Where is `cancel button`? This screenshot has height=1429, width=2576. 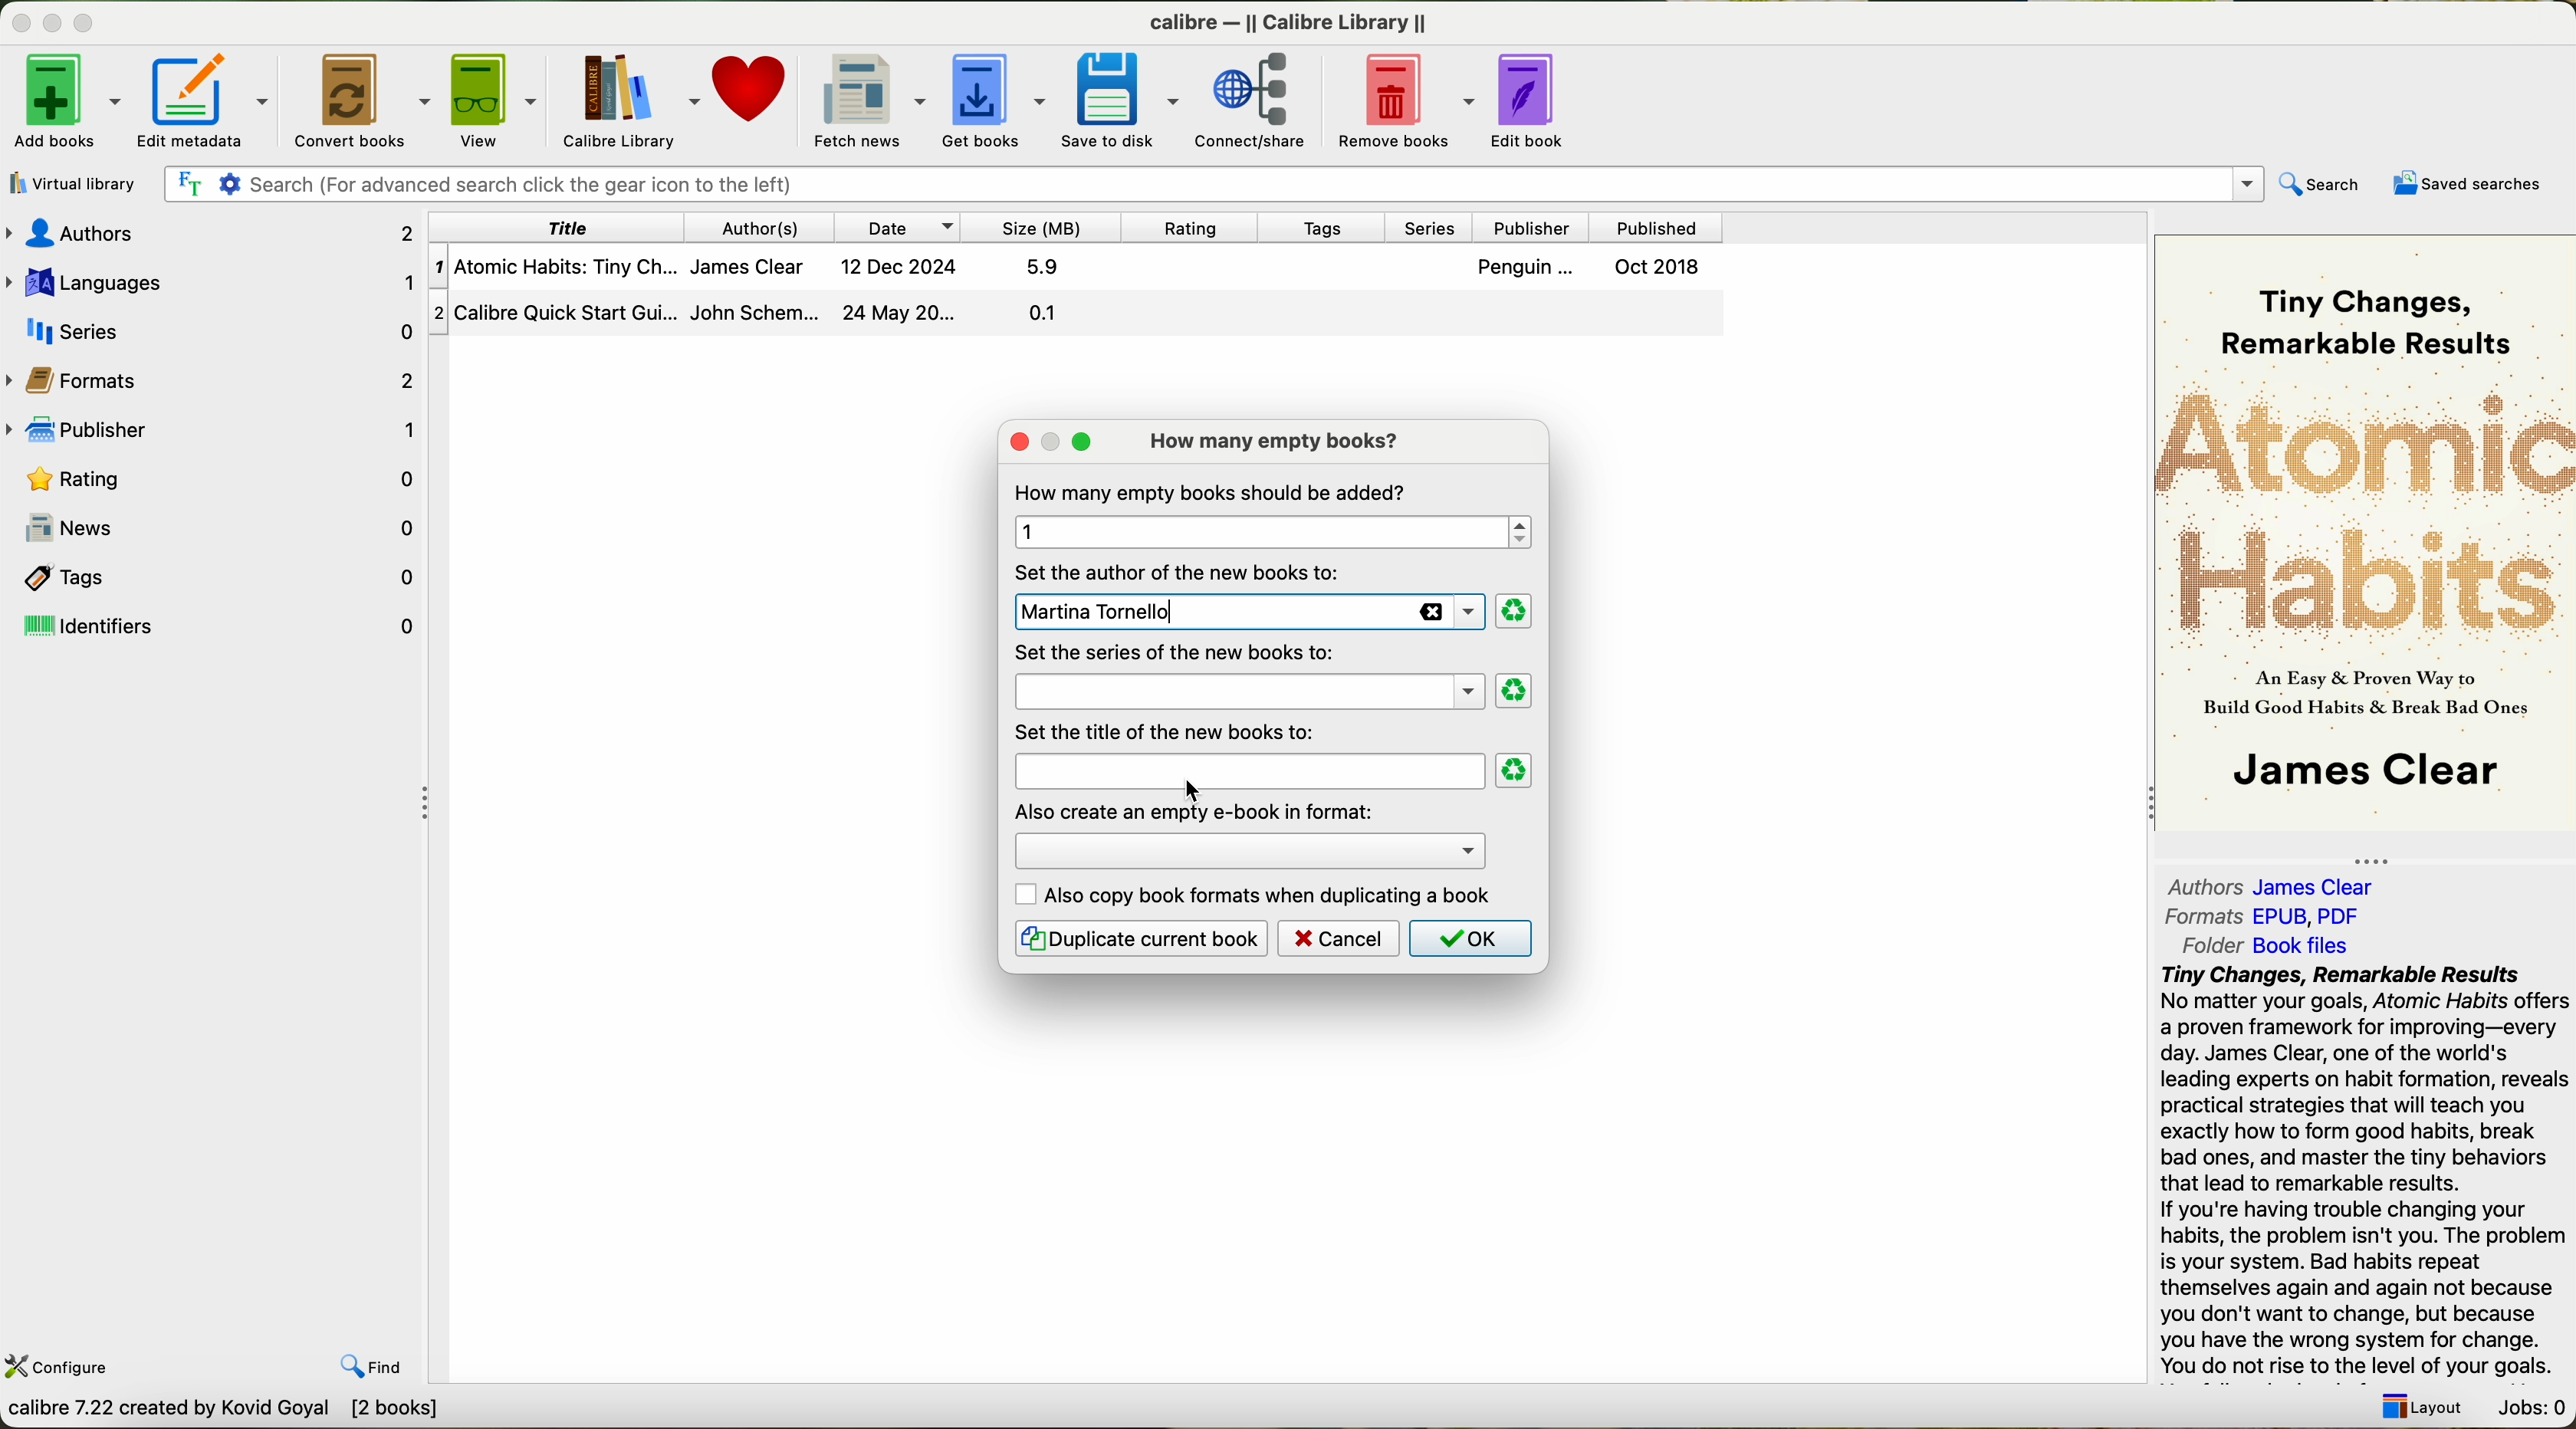 cancel button is located at coordinates (1339, 938).